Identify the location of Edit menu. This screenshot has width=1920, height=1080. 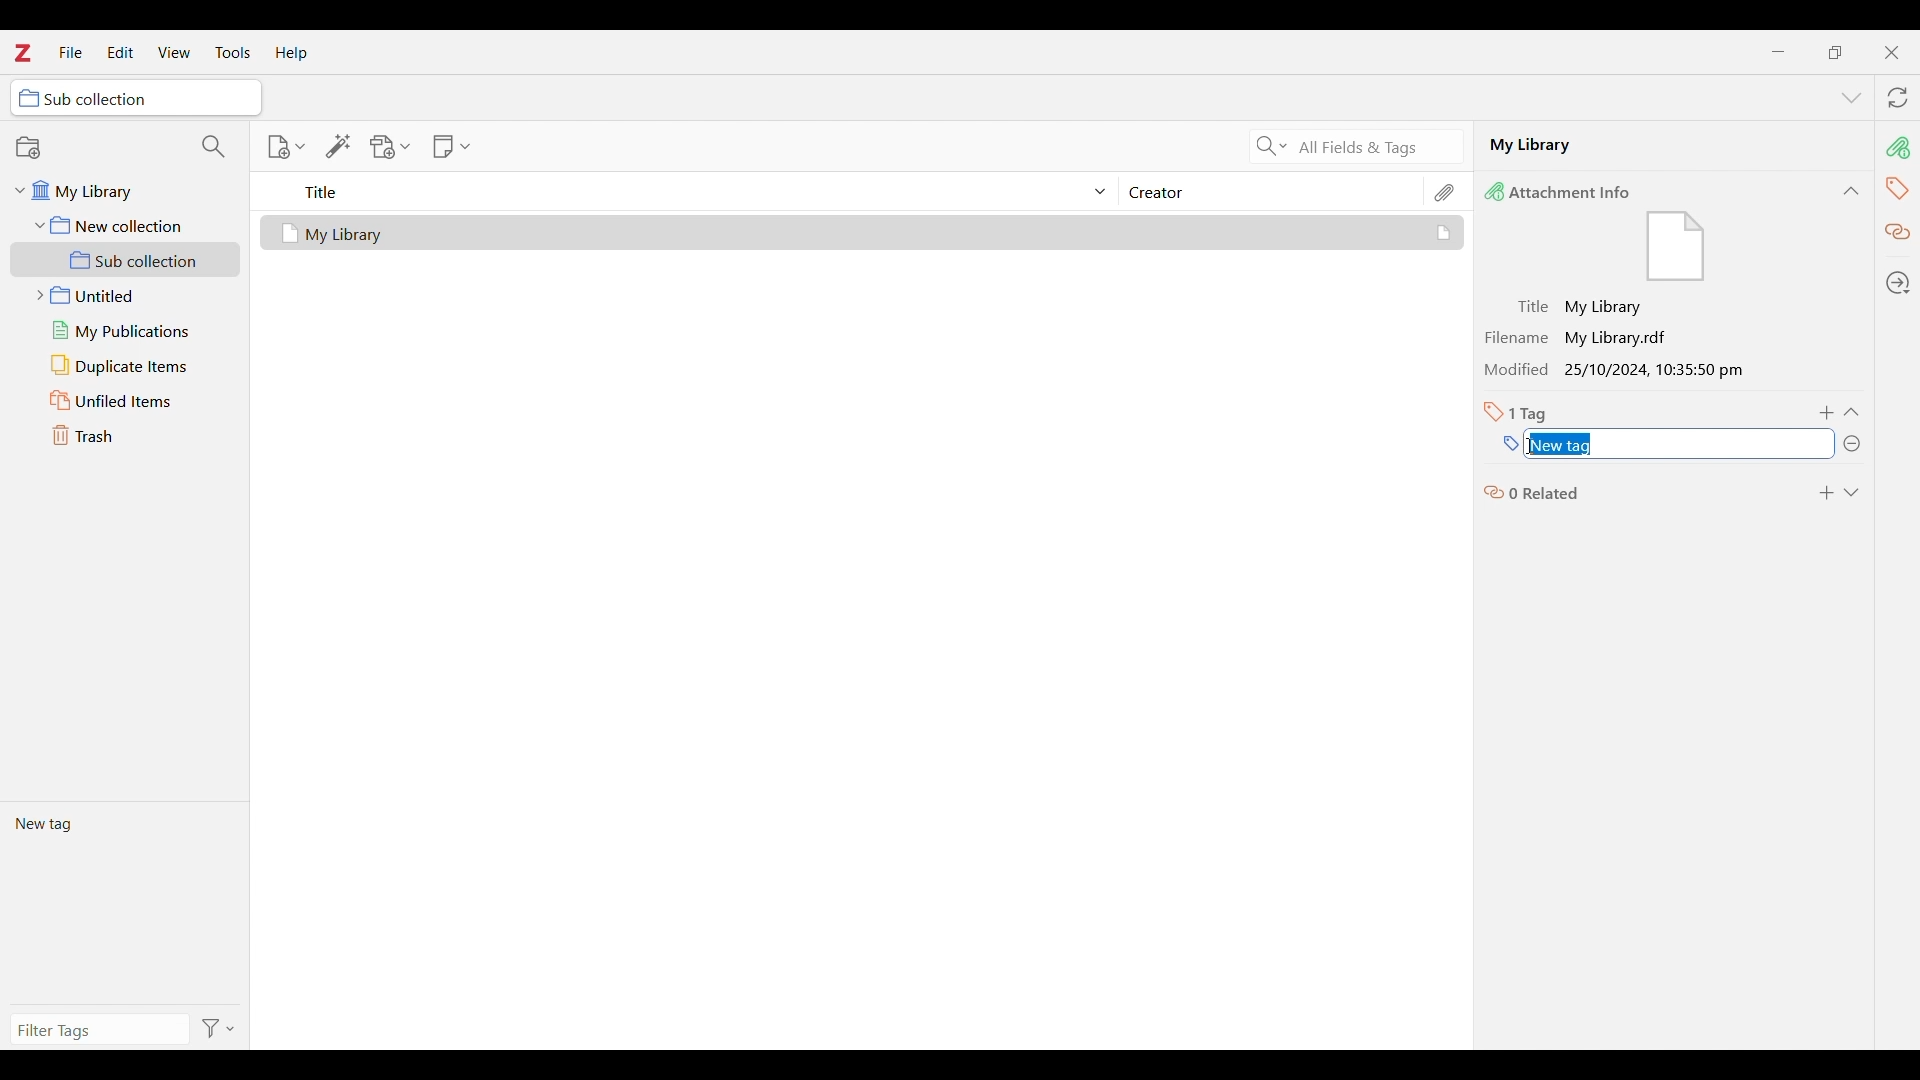
(120, 52).